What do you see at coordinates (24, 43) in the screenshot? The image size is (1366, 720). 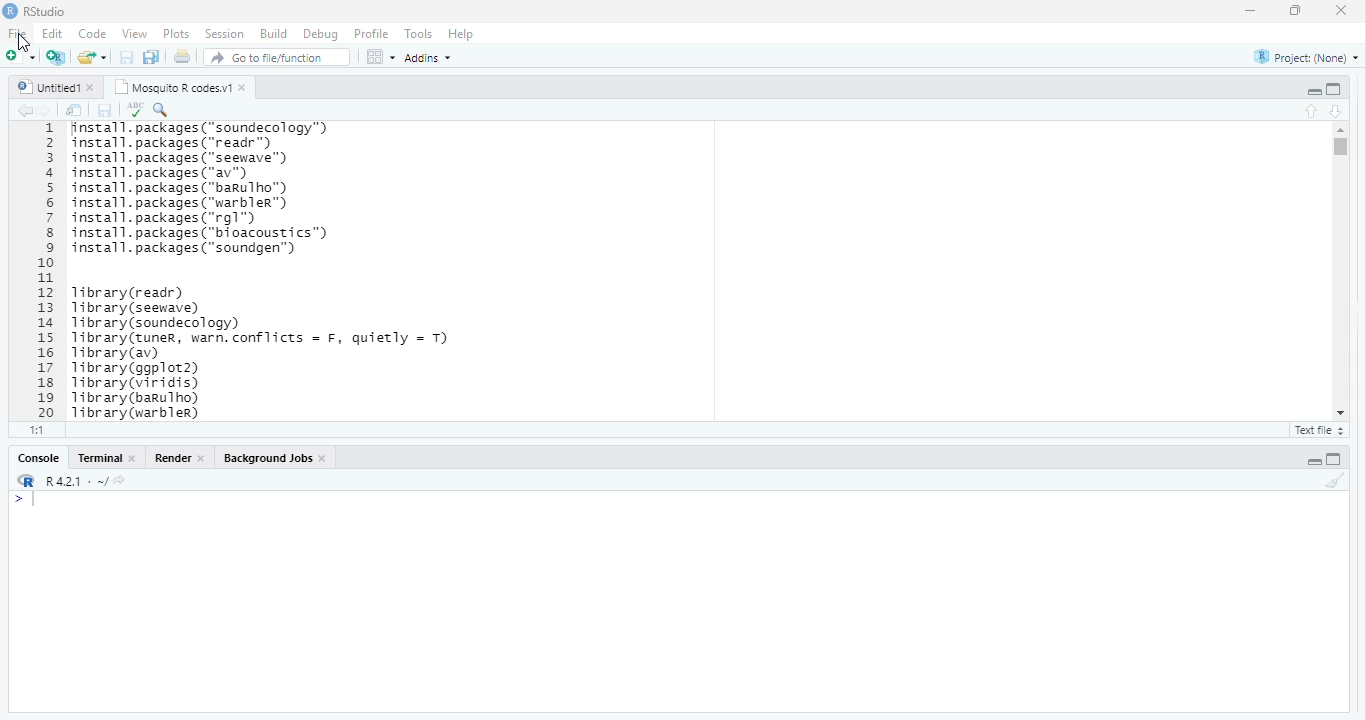 I see `cursor` at bounding box center [24, 43].